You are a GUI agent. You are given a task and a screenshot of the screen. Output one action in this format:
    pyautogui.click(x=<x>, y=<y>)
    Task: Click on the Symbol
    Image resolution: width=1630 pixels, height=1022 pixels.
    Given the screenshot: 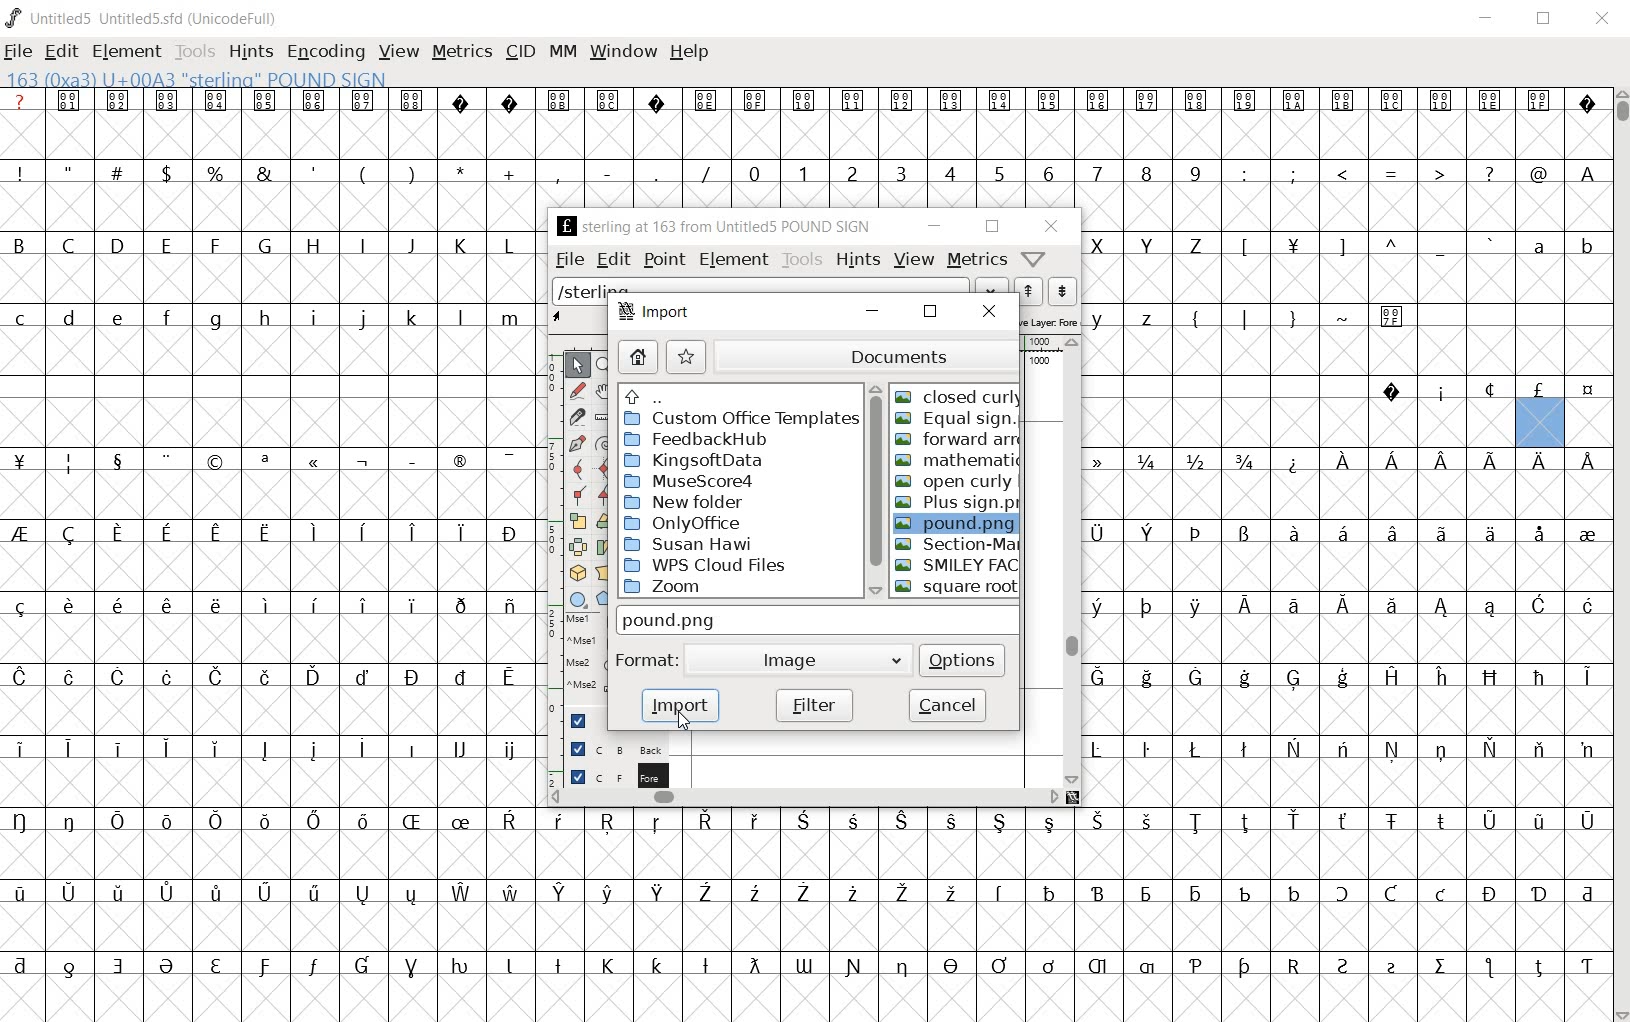 What is the action you would take?
    pyautogui.click(x=411, y=968)
    